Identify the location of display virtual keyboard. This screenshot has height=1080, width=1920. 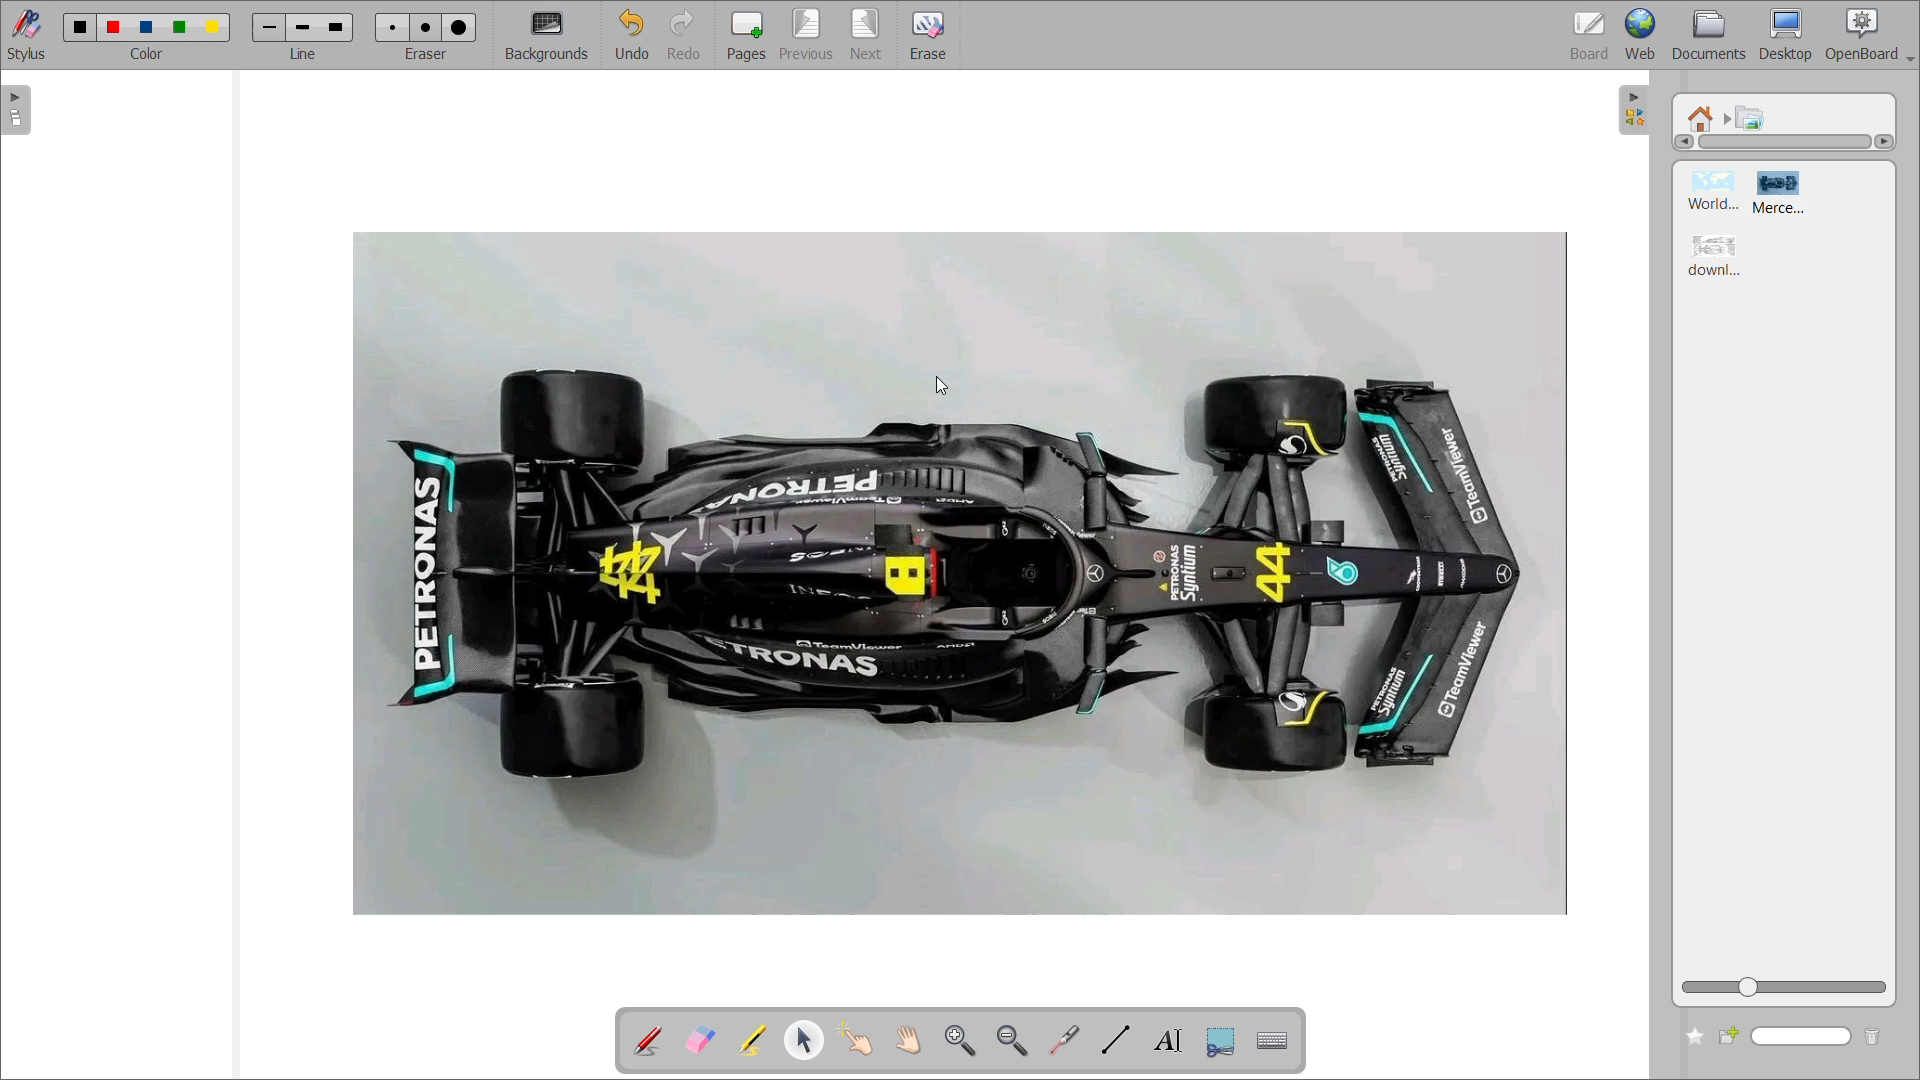
(1275, 1039).